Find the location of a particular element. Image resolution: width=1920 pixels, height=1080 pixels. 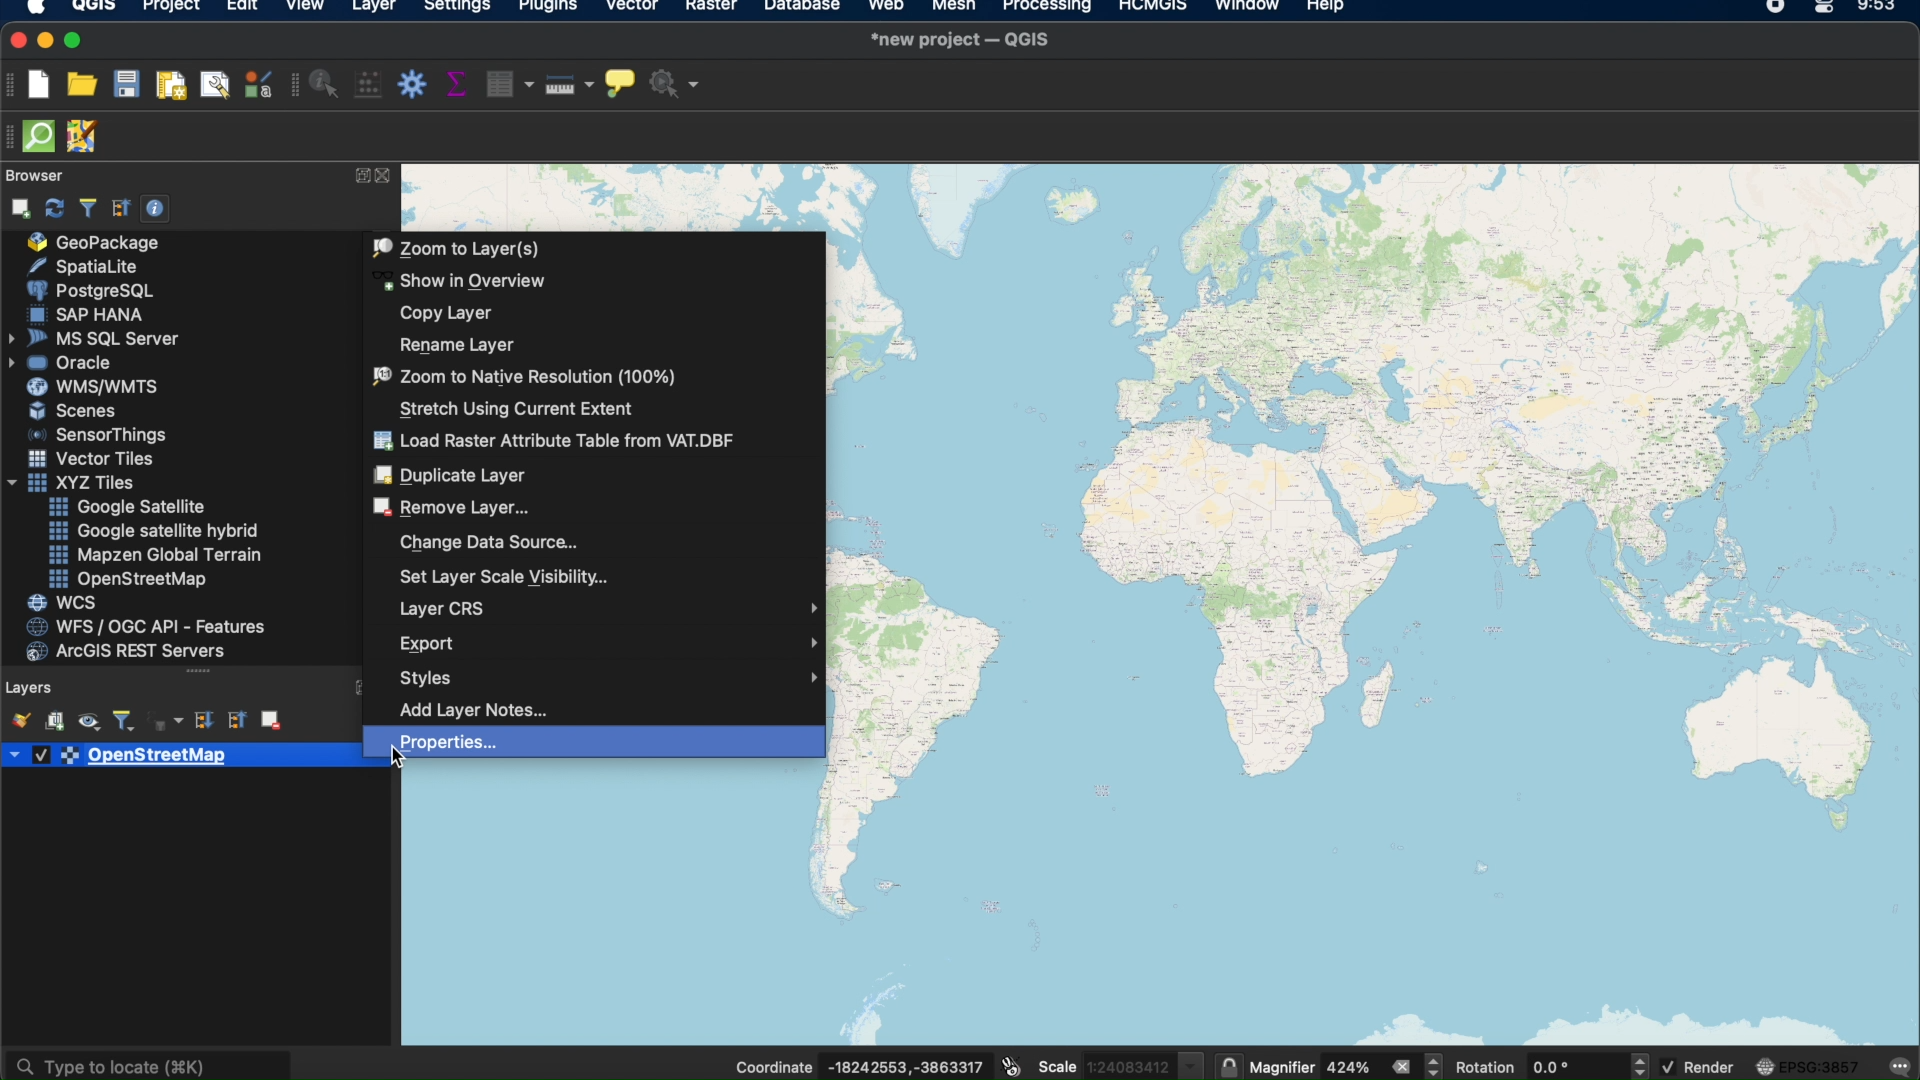

zoom to layer (s) is located at coordinates (459, 247).